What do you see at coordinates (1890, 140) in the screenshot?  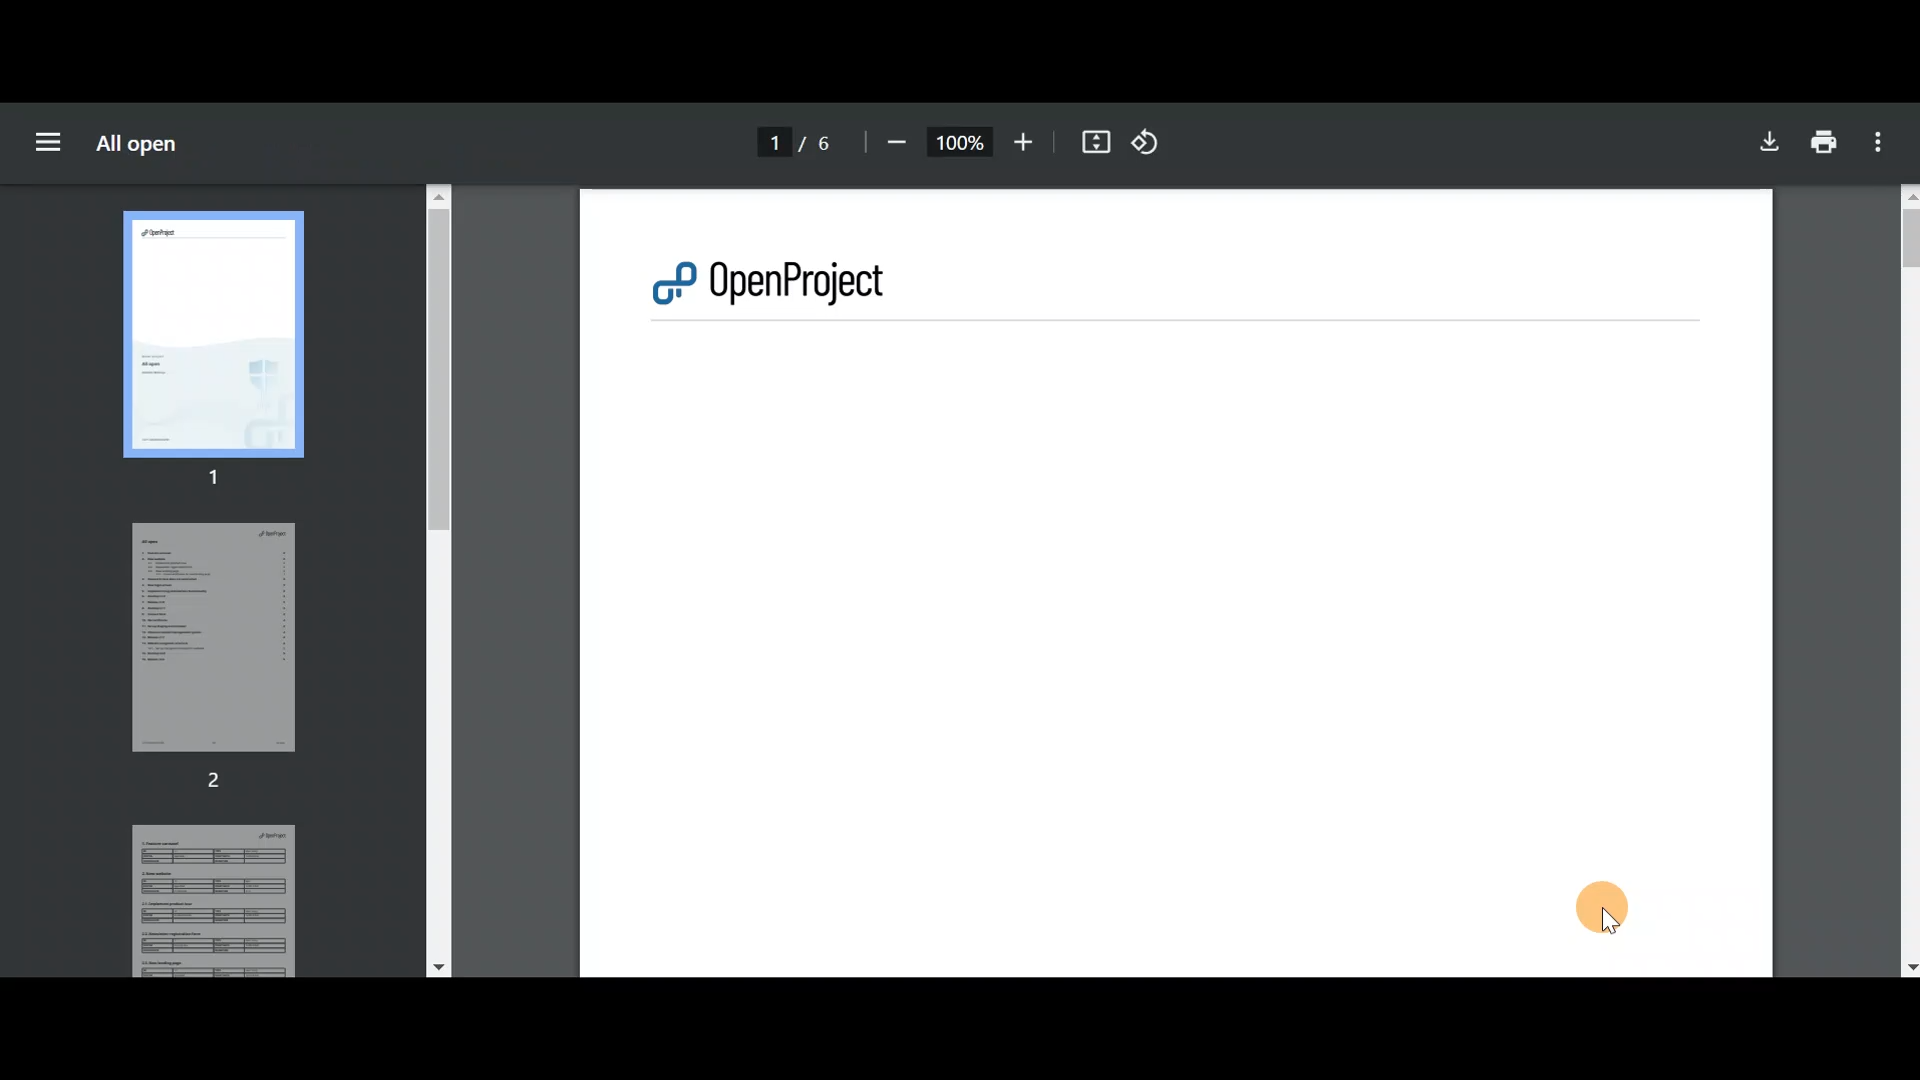 I see `More actions` at bounding box center [1890, 140].